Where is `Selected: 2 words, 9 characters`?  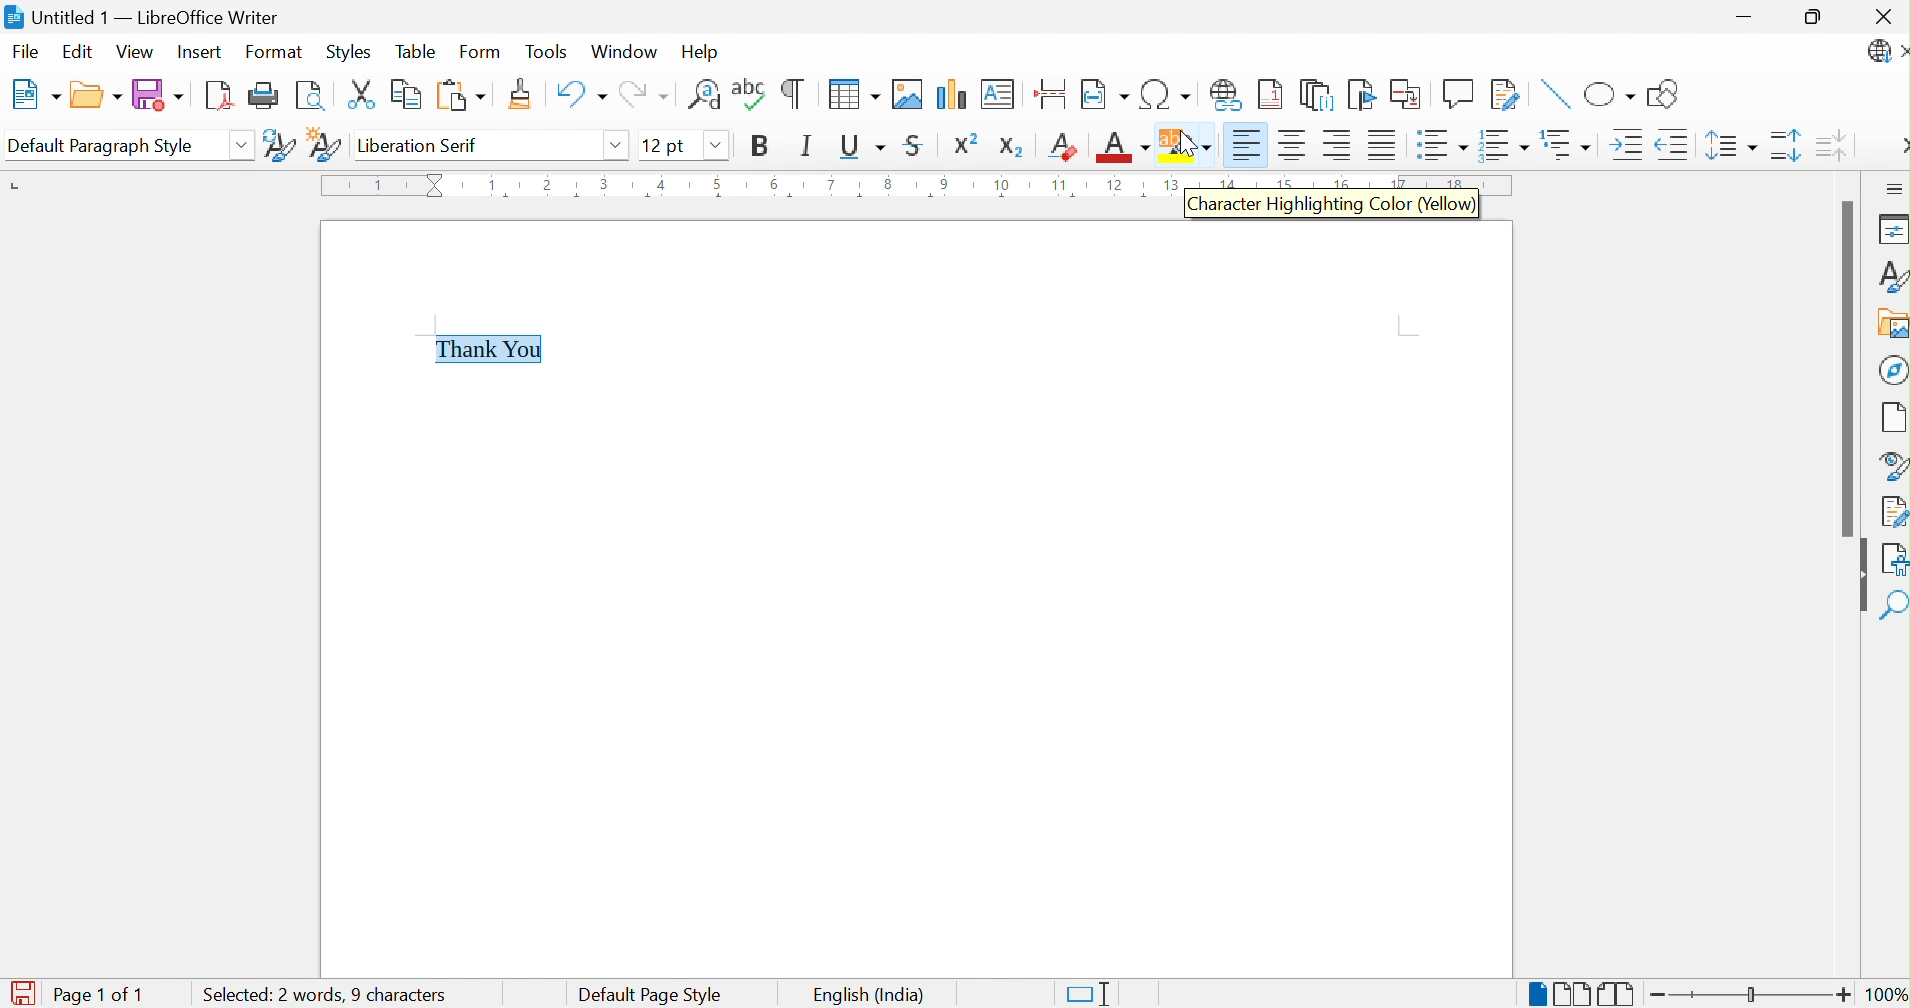 Selected: 2 words, 9 characters is located at coordinates (322, 994).